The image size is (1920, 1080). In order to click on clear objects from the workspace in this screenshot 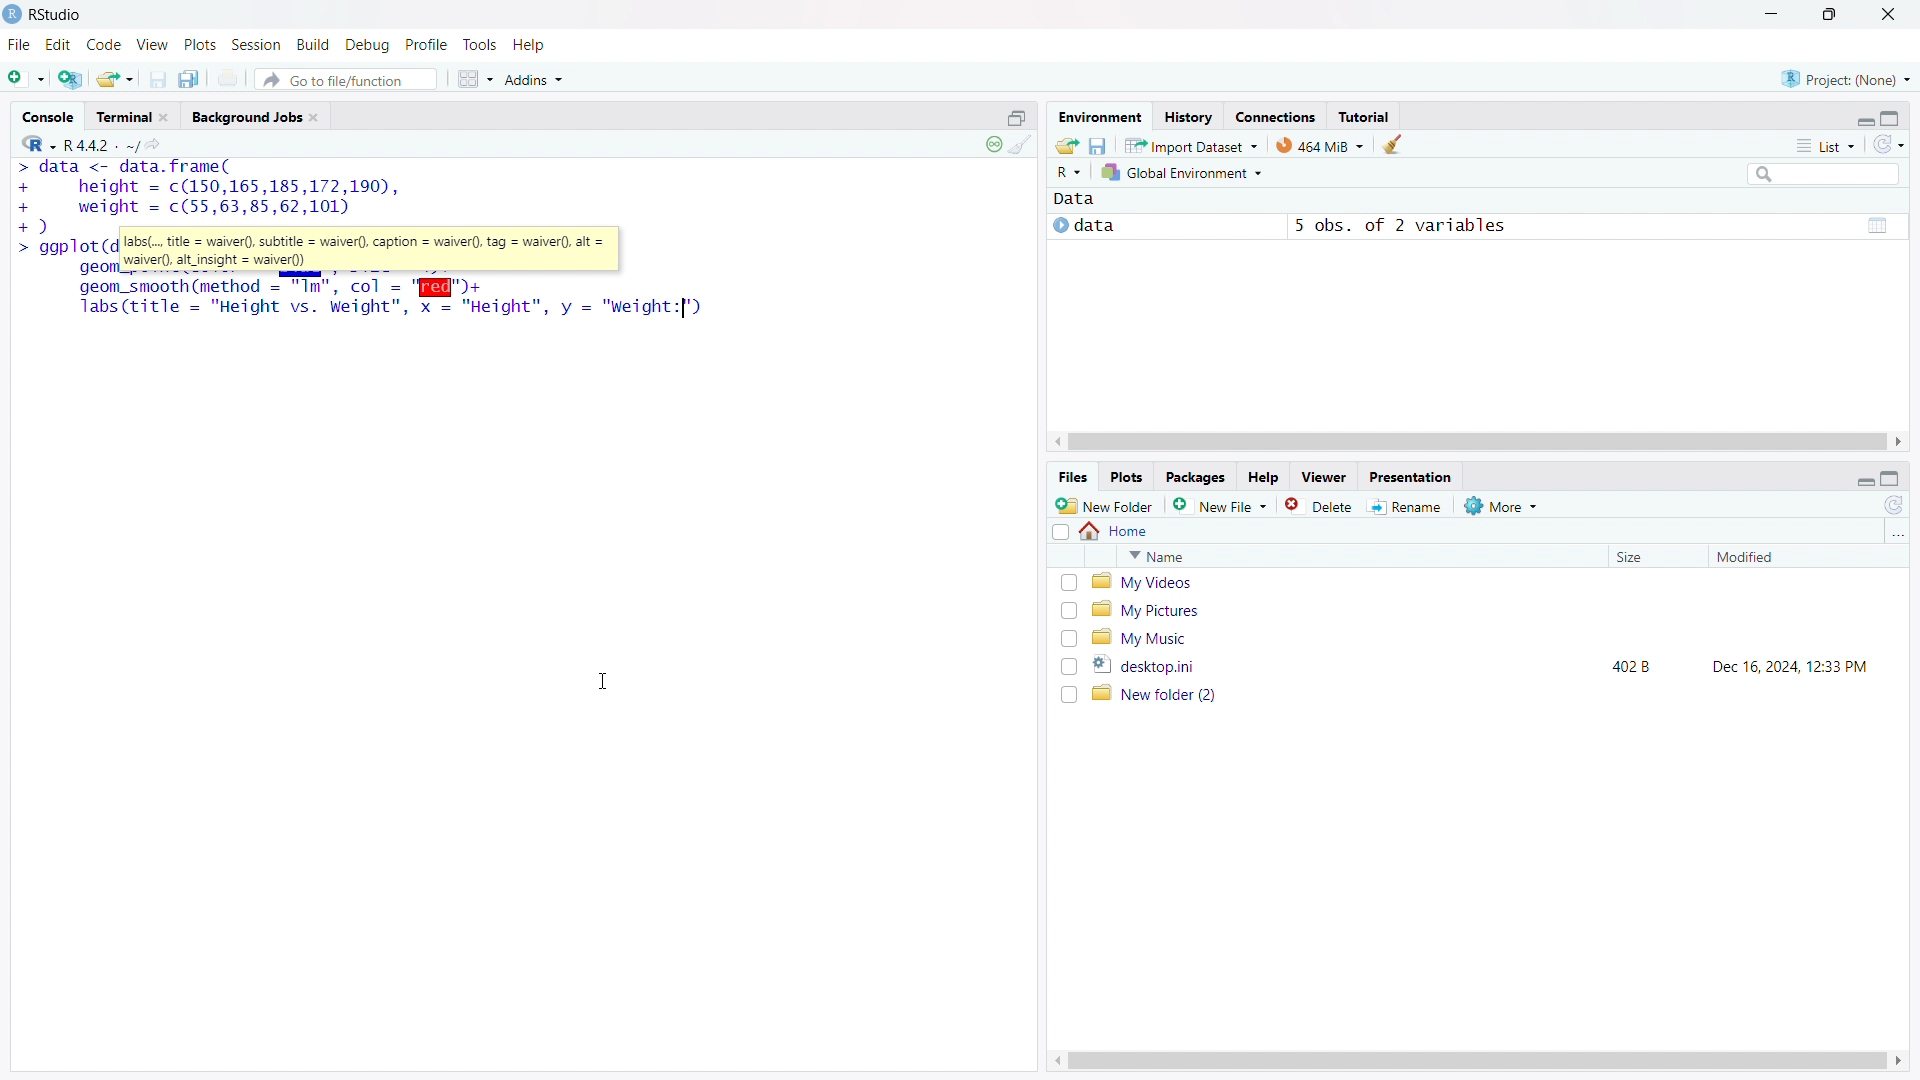, I will do `click(1391, 144)`.